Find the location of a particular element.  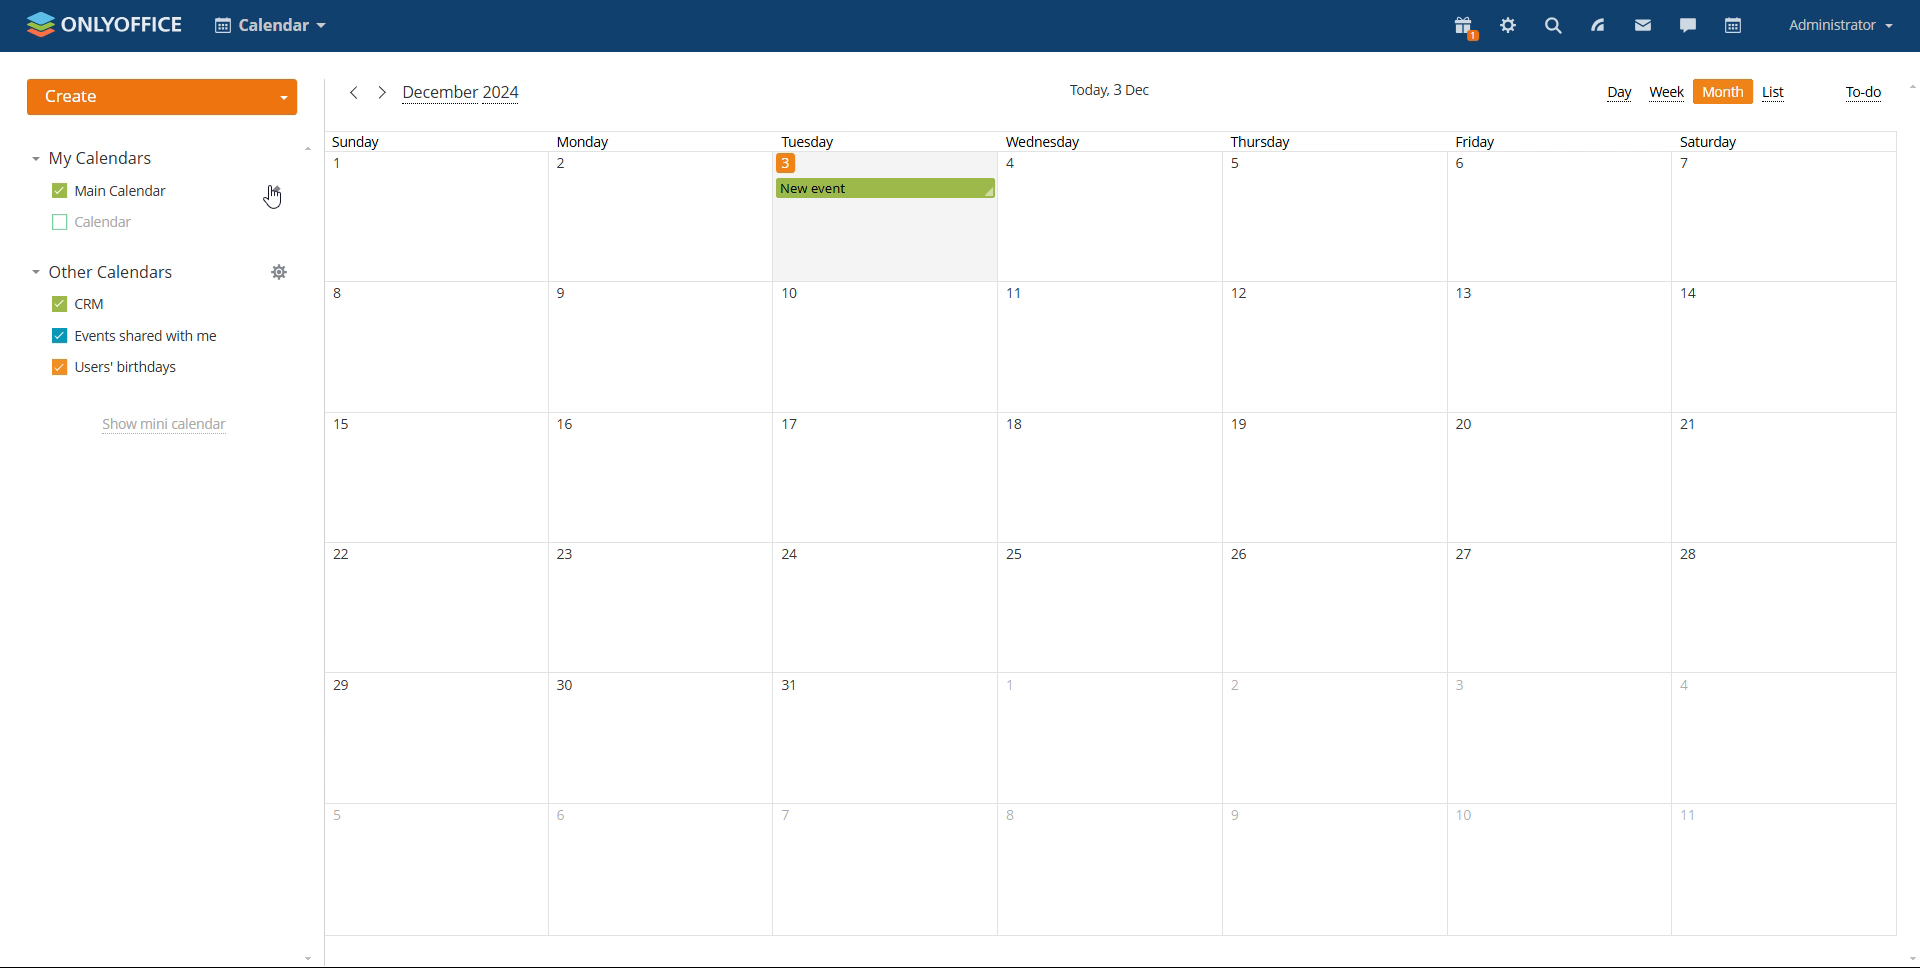

date is located at coordinates (1108, 736).